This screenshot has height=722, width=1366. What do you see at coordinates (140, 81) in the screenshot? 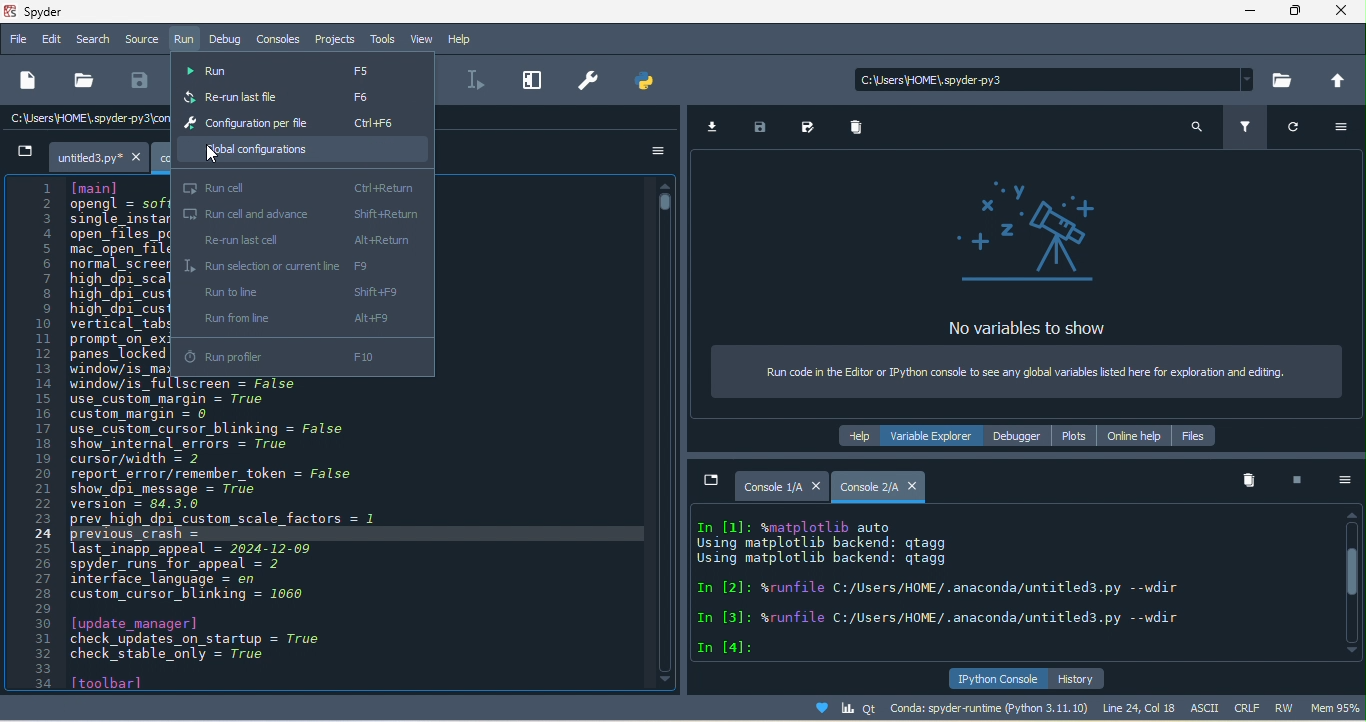
I see `save` at bounding box center [140, 81].